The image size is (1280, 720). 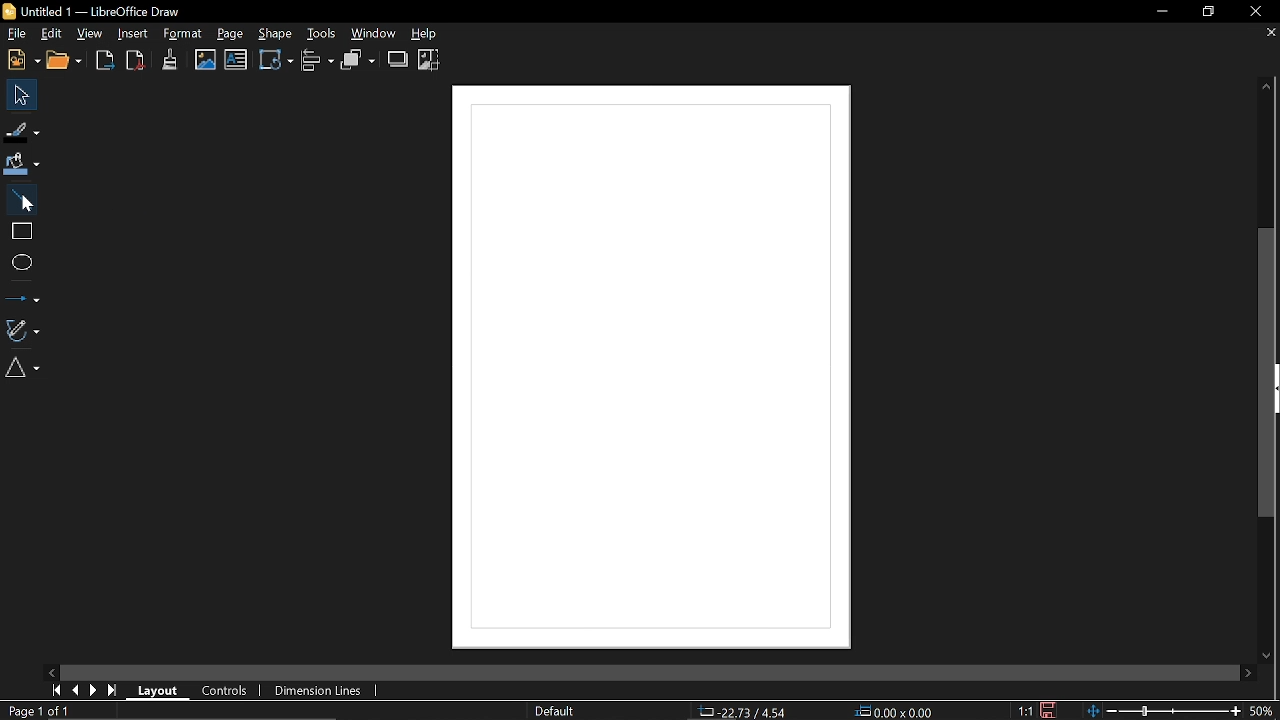 What do you see at coordinates (21, 61) in the screenshot?
I see `New` at bounding box center [21, 61].